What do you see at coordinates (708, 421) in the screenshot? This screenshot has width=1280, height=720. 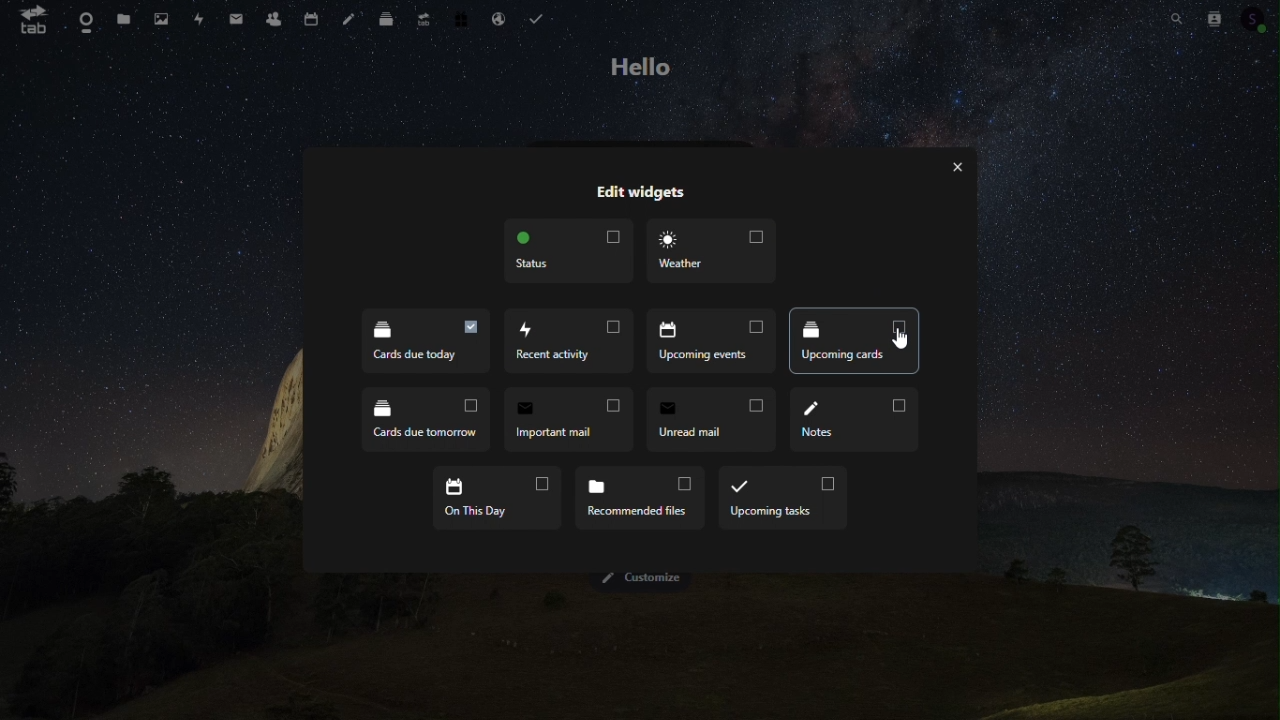 I see `unread mail` at bounding box center [708, 421].